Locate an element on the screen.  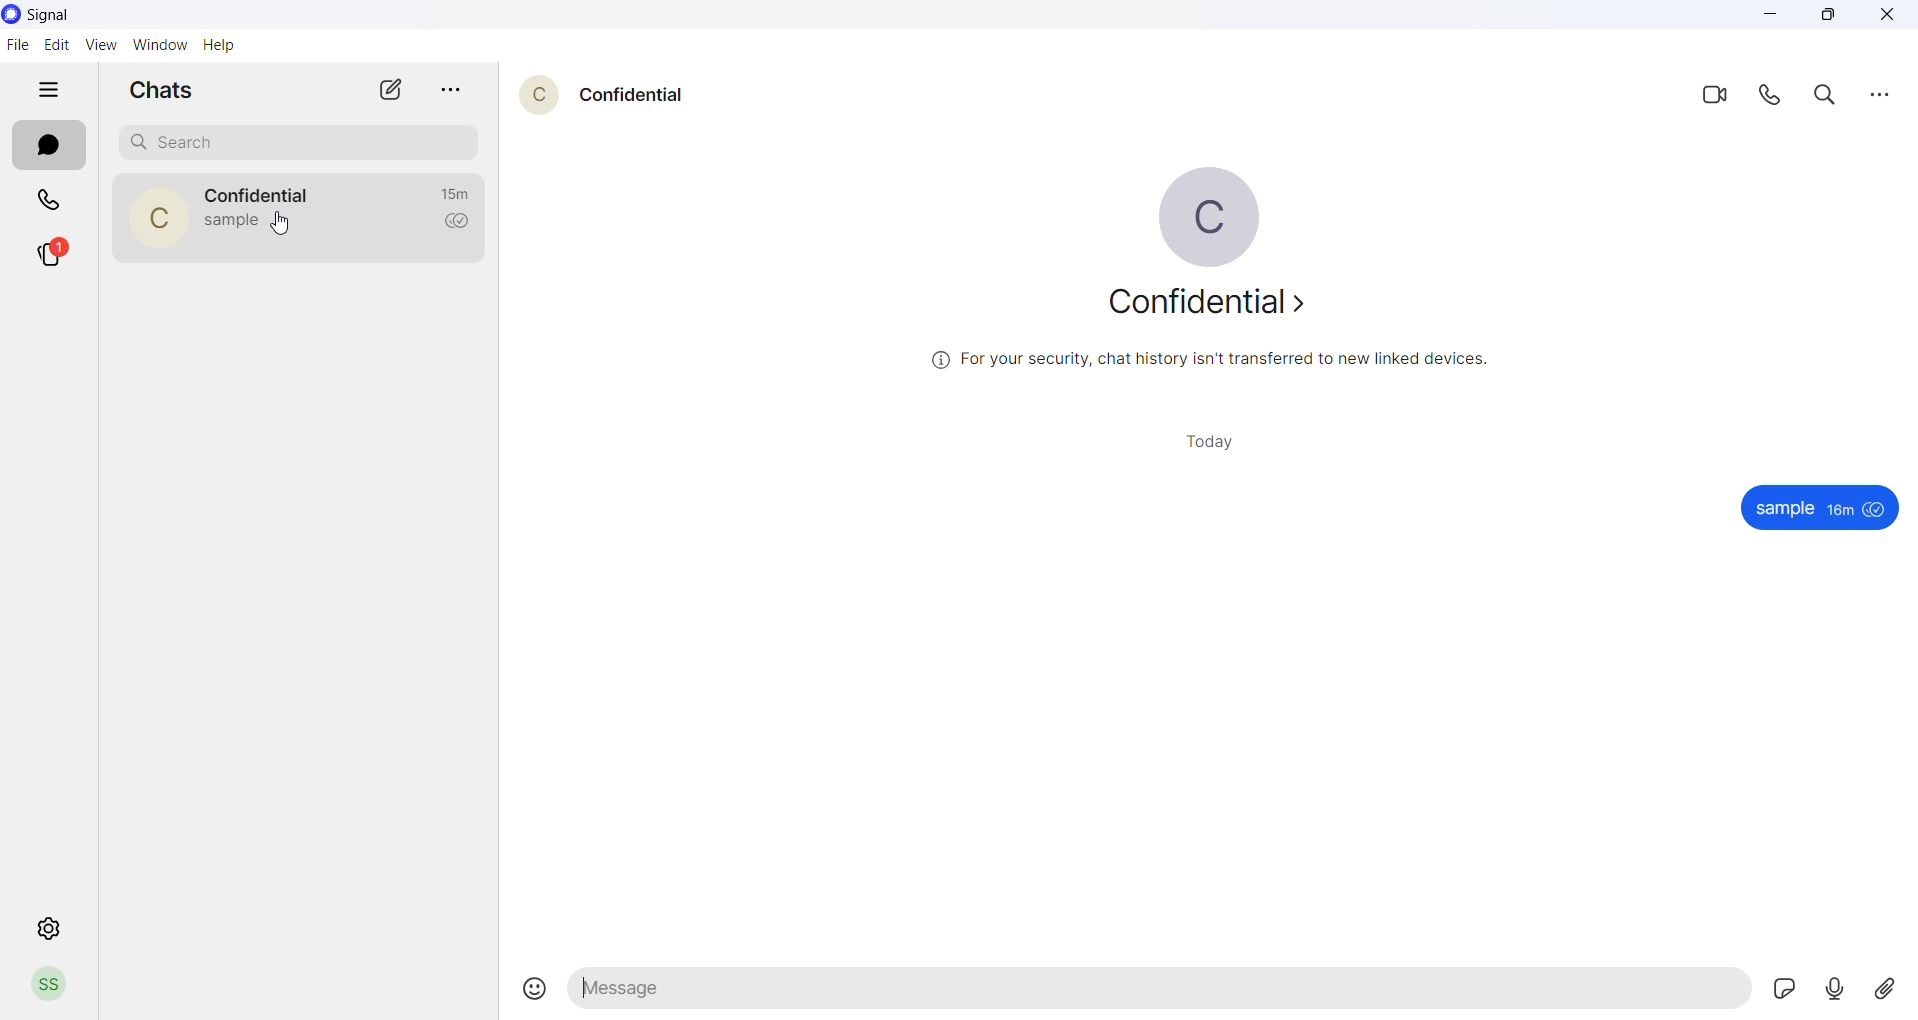
video call is located at coordinates (1720, 93).